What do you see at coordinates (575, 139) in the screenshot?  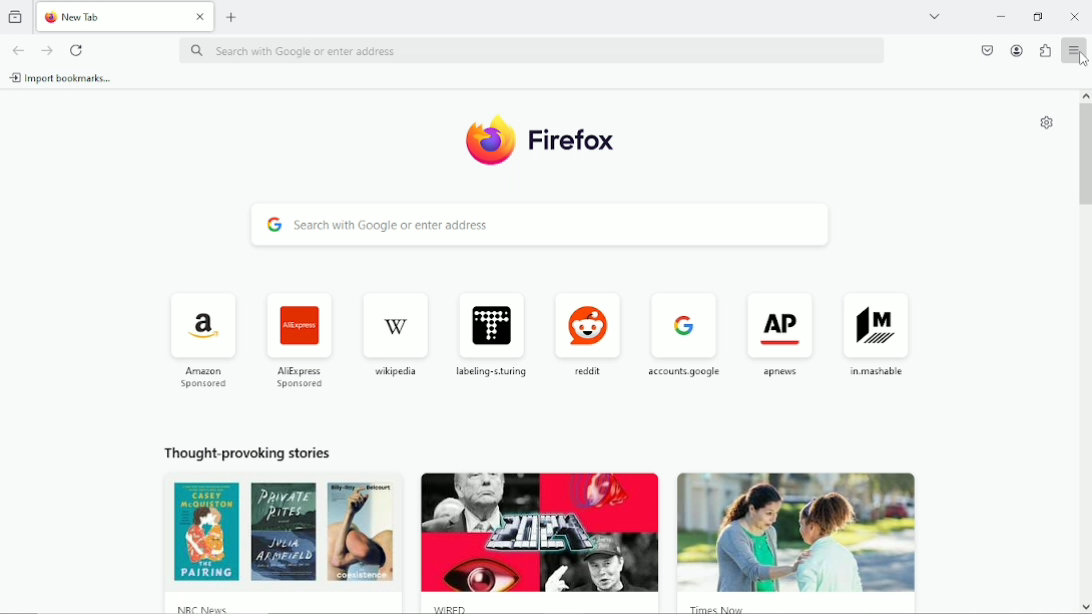 I see ` Firefox` at bounding box center [575, 139].